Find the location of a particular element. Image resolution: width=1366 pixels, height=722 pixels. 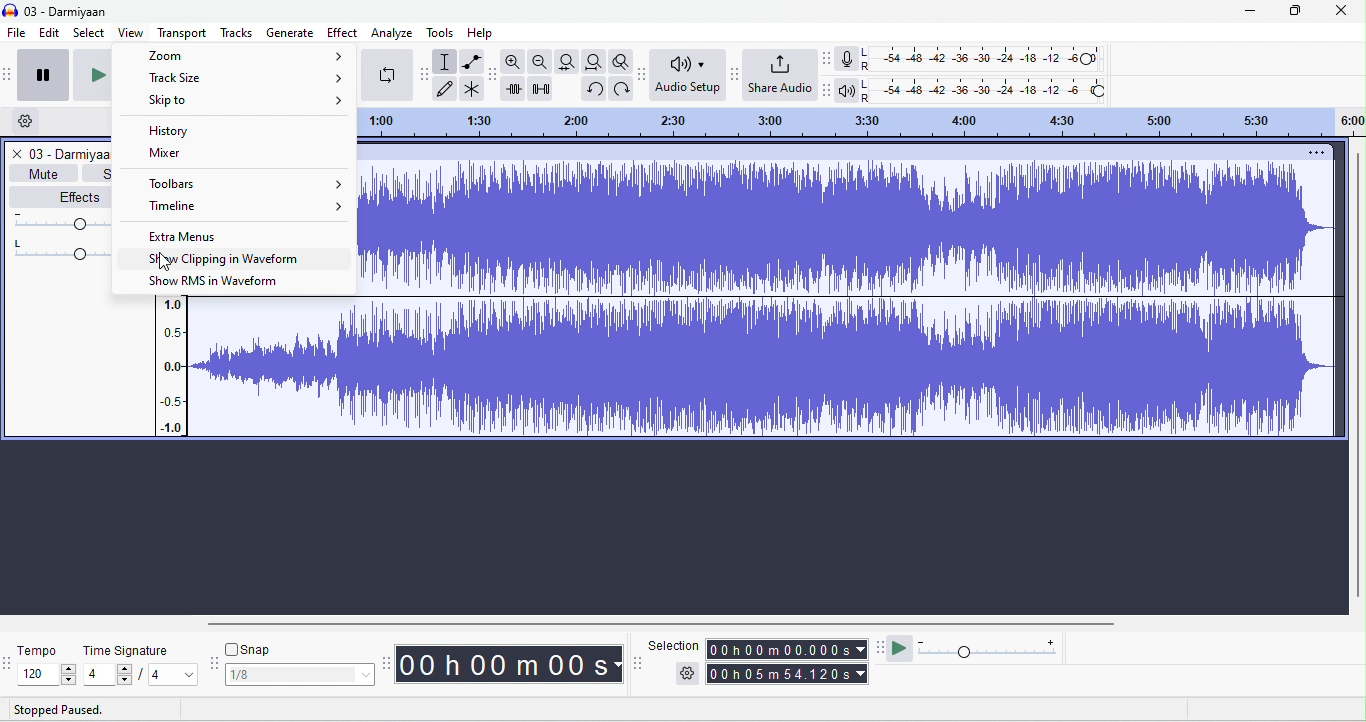

pan is located at coordinates (66, 247).